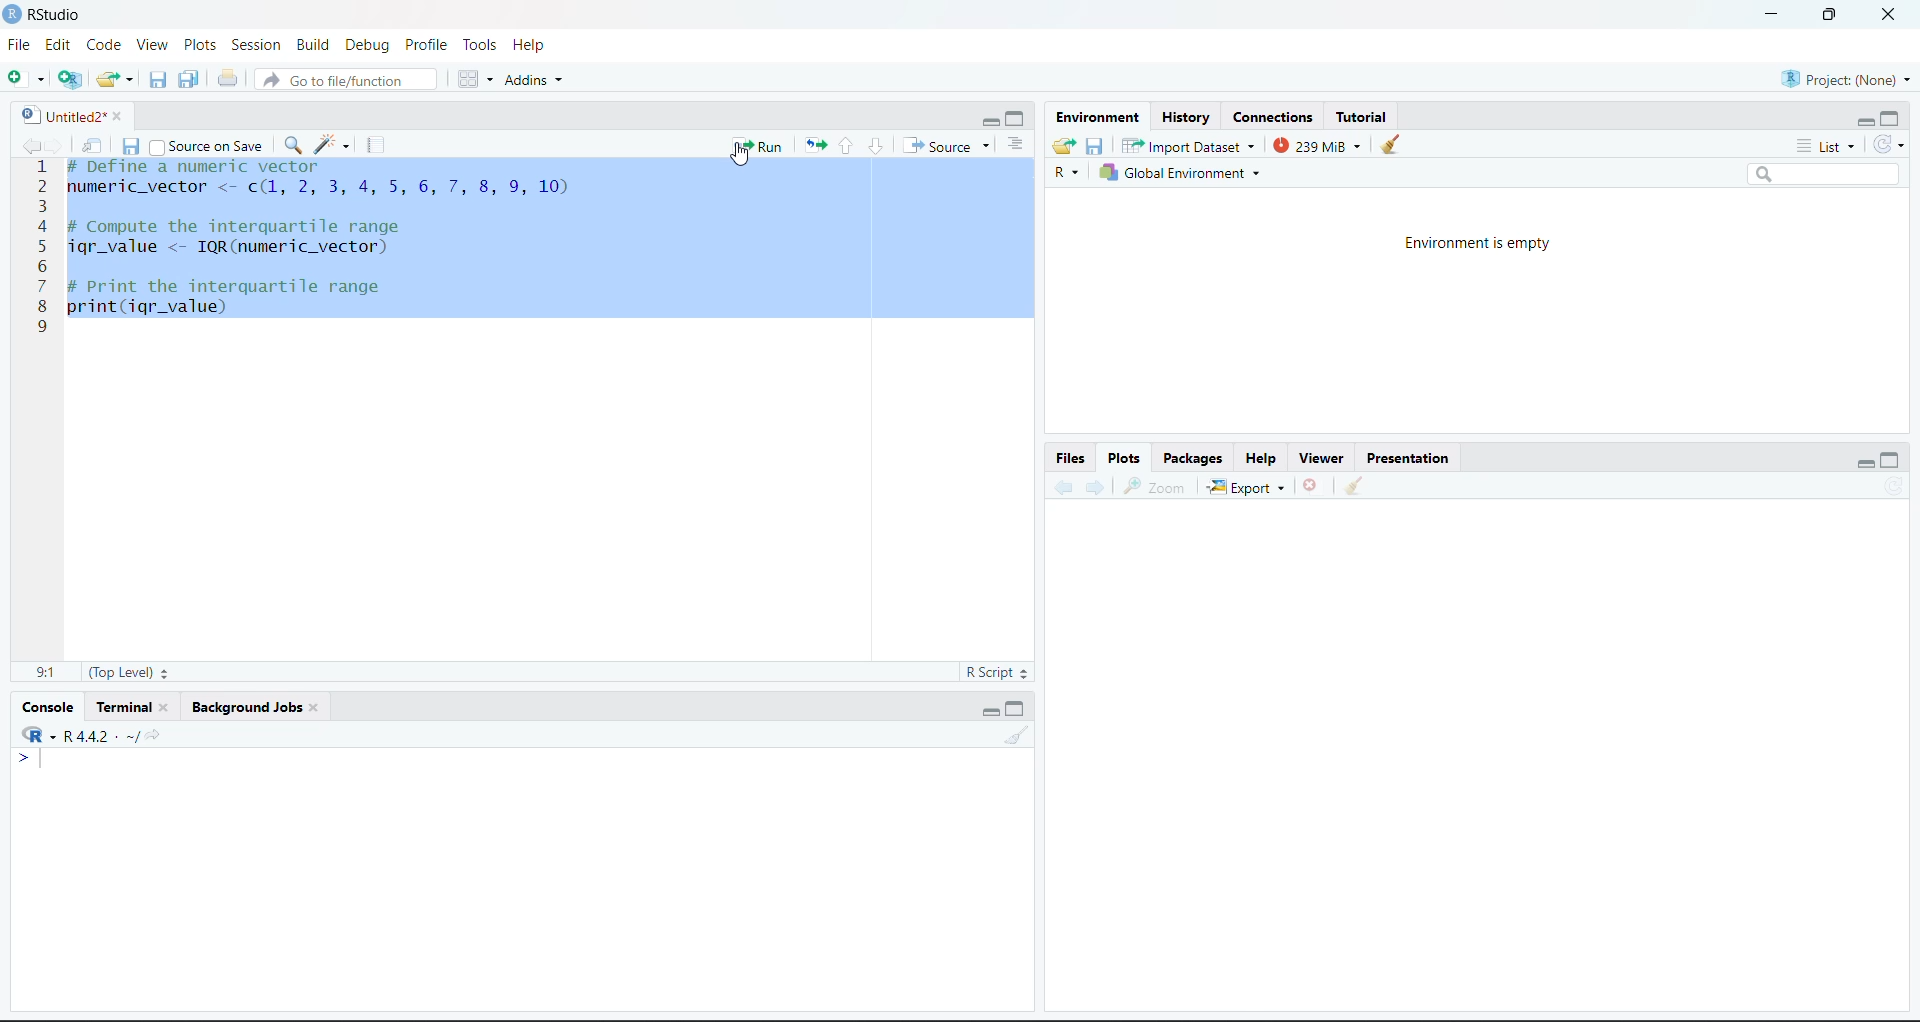 This screenshot has width=1920, height=1022. Describe the element at coordinates (1893, 117) in the screenshot. I see `Maximize` at that location.